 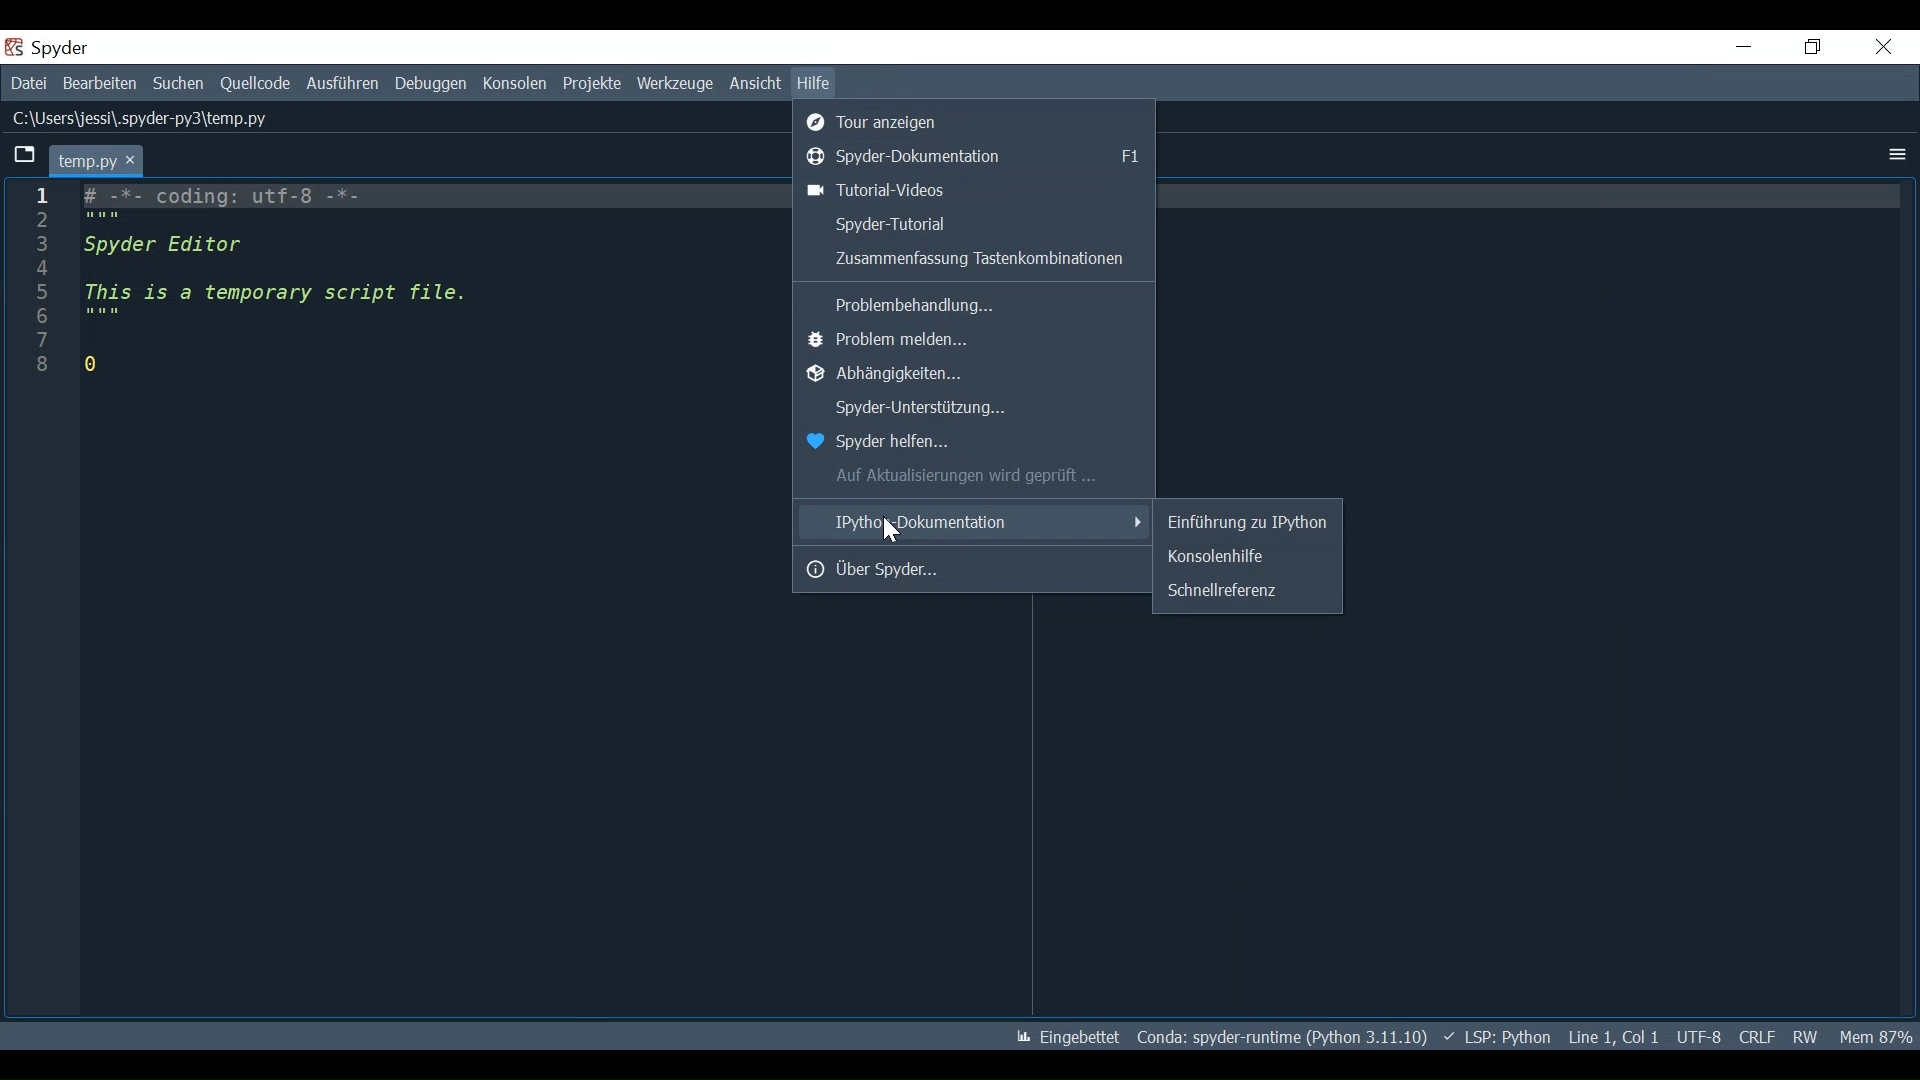 I want to click on More Options, so click(x=1894, y=155).